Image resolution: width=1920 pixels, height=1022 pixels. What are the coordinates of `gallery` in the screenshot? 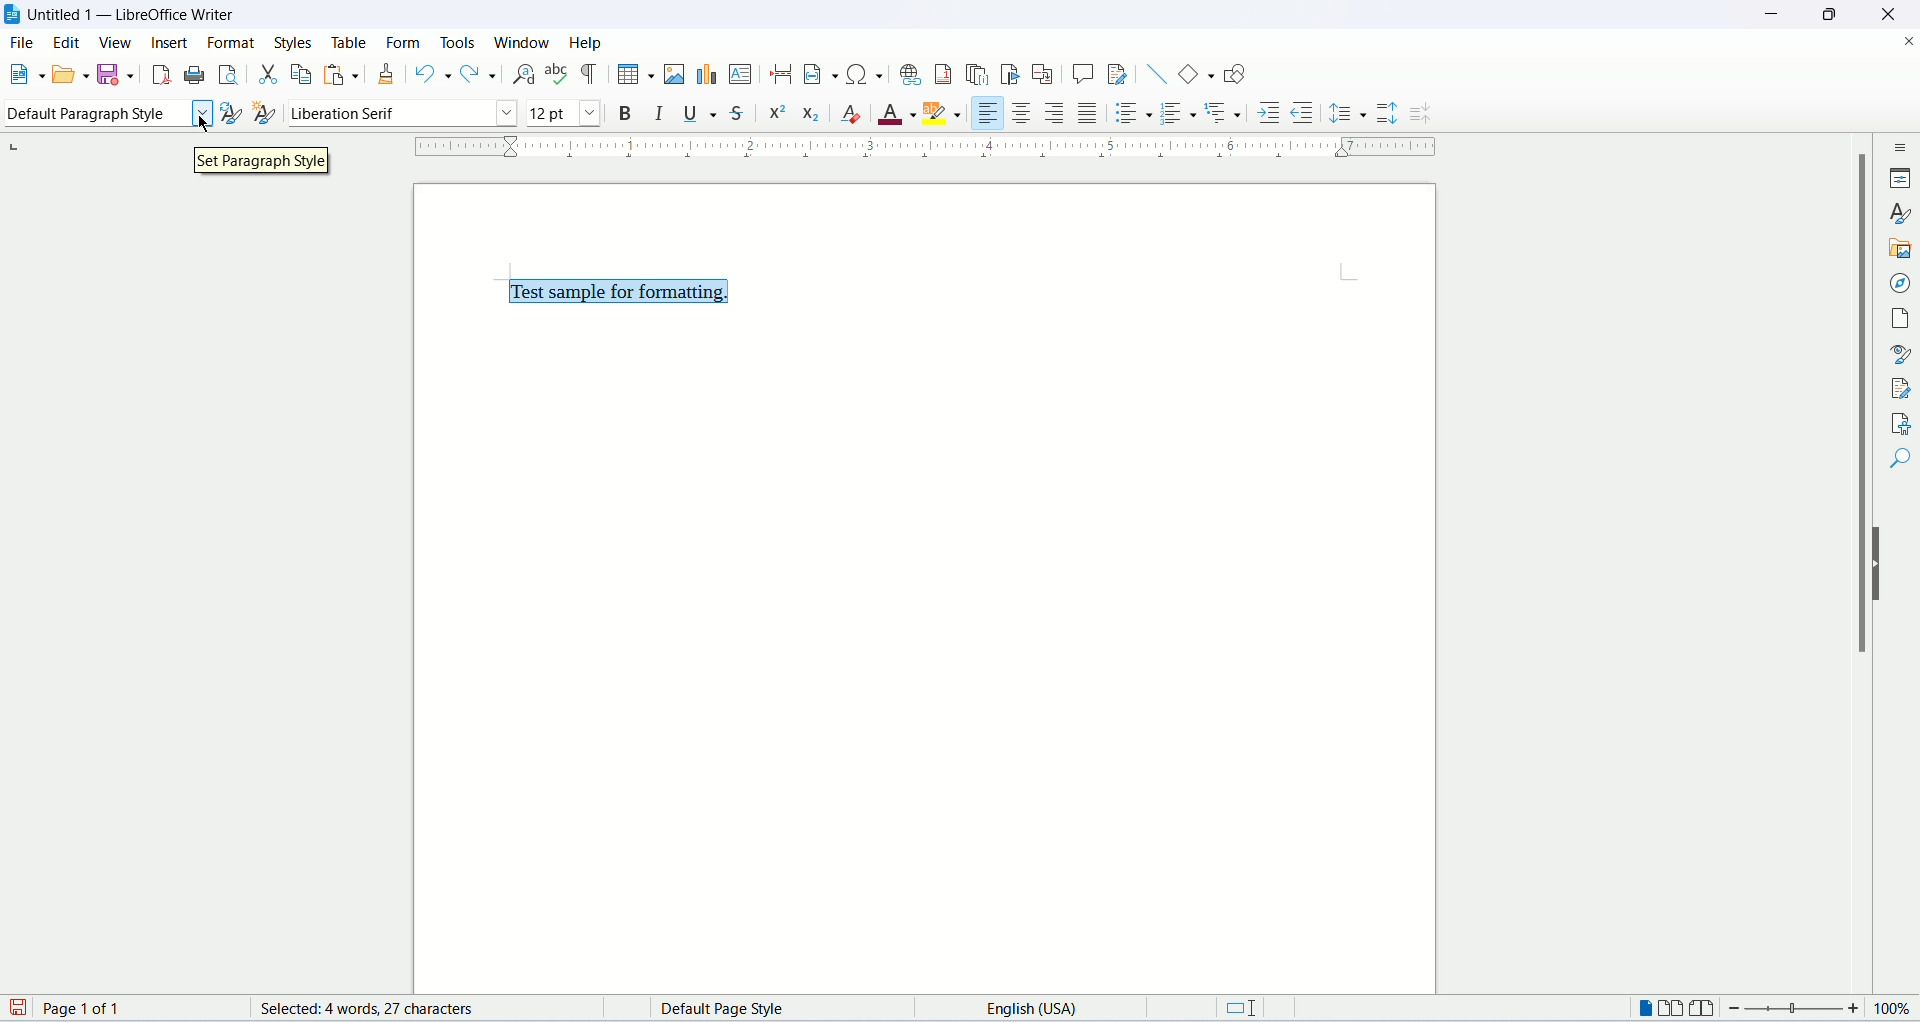 It's located at (1902, 252).